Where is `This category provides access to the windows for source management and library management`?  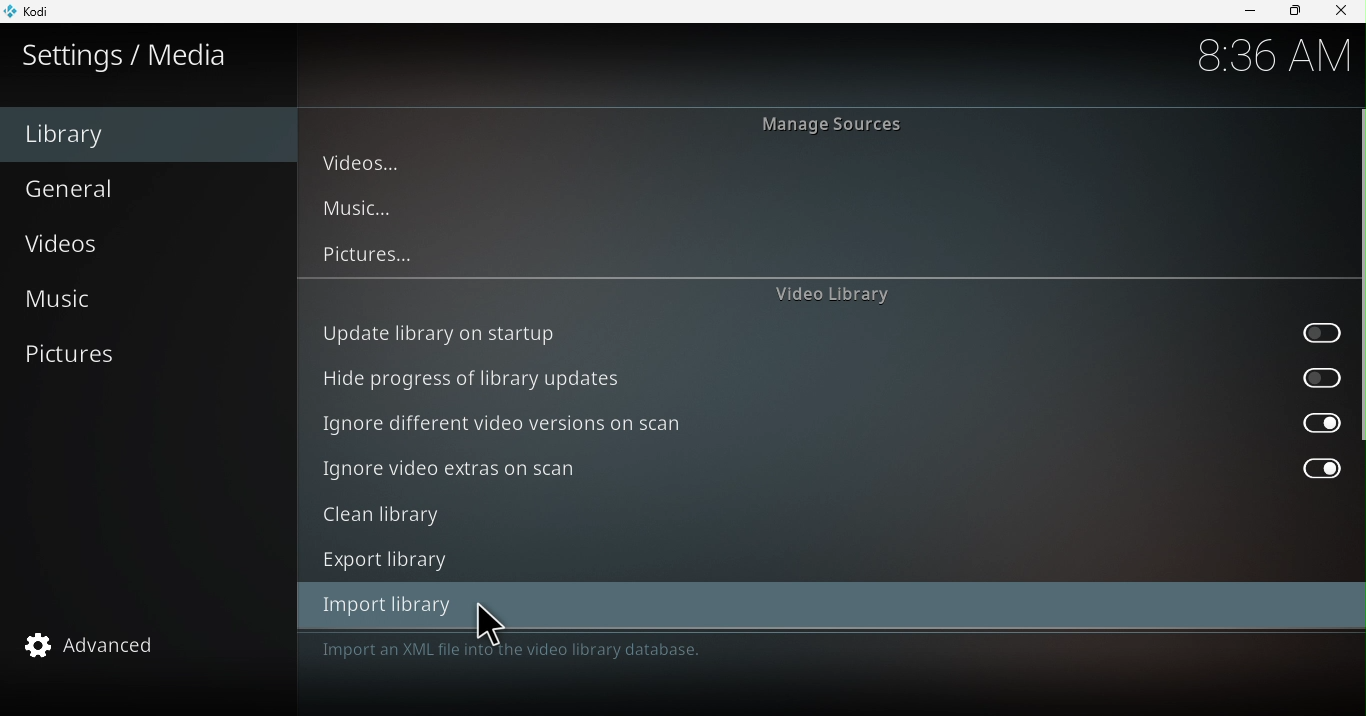
This category provides access to the windows for source management and library management is located at coordinates (740, 650).